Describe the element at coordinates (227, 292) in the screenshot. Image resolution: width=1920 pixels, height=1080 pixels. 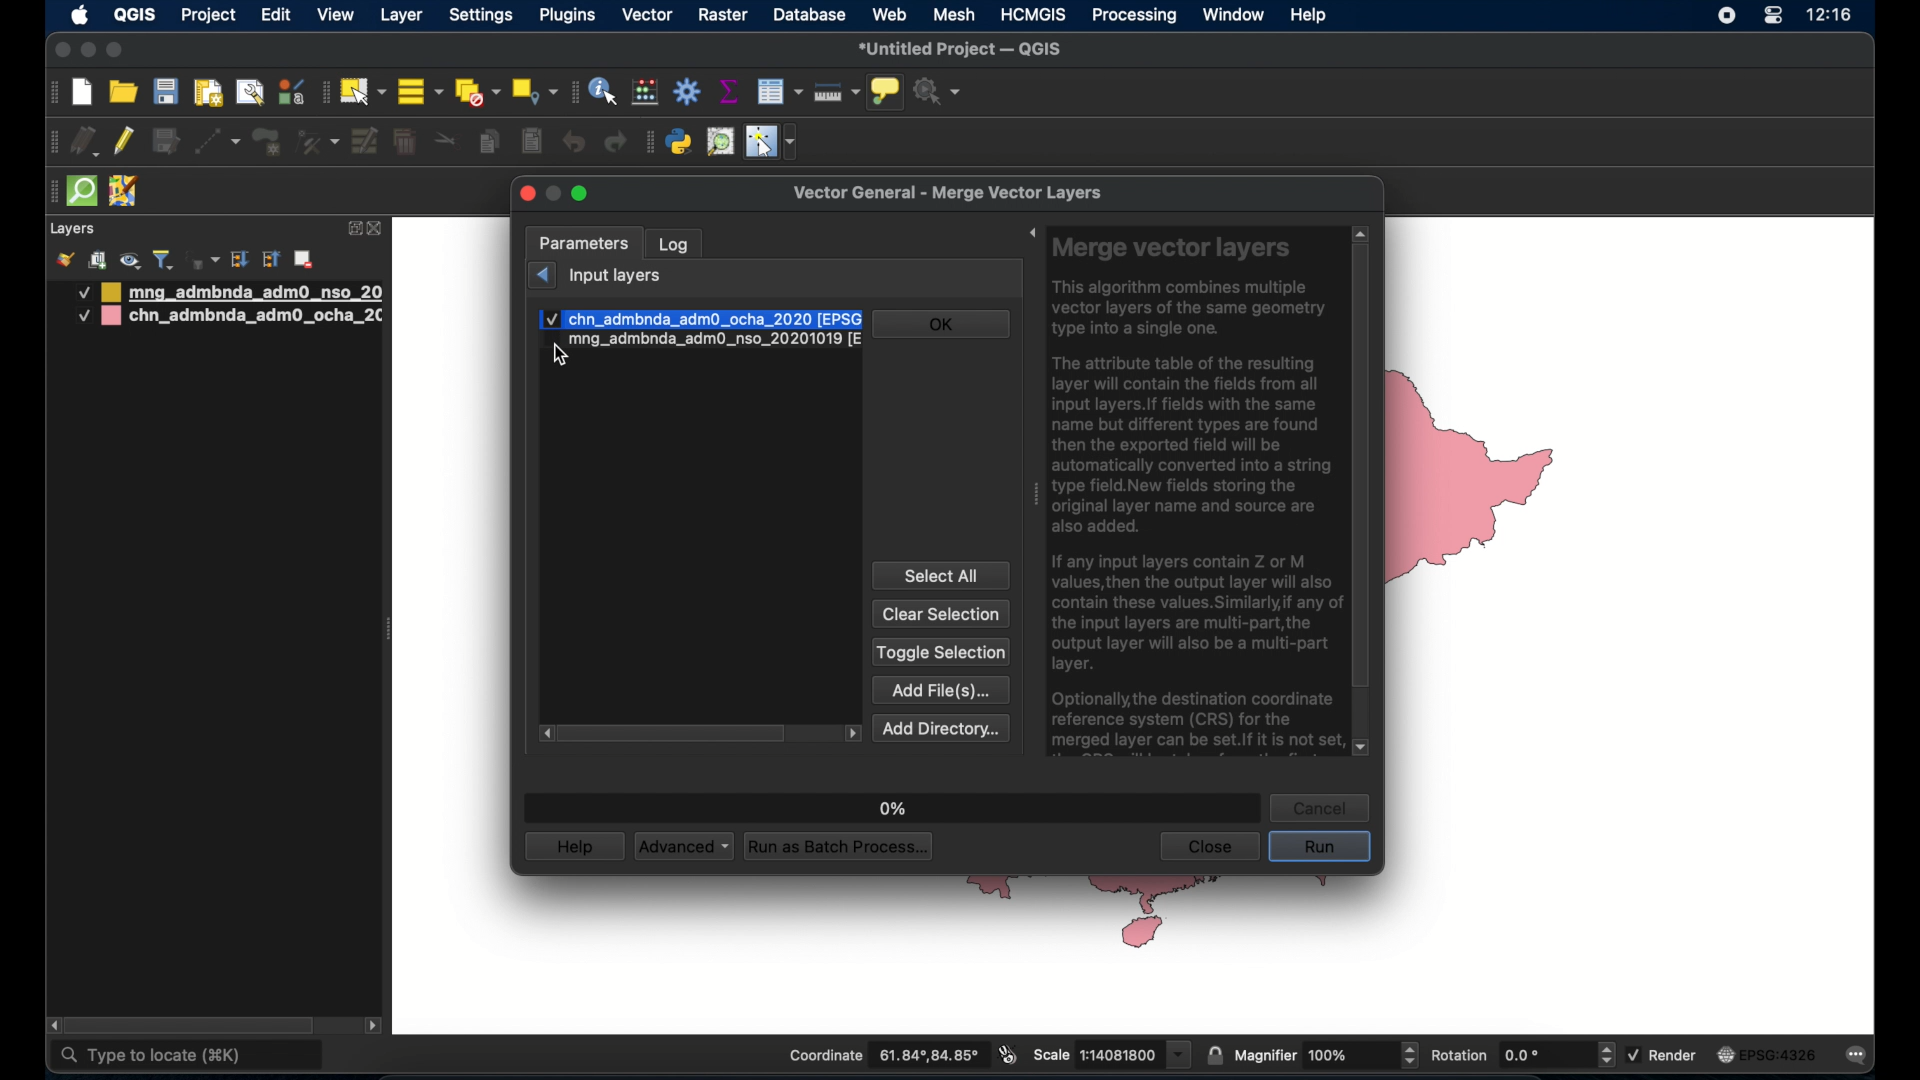
I see `mongolia administrative boundary layer 1` at that location.